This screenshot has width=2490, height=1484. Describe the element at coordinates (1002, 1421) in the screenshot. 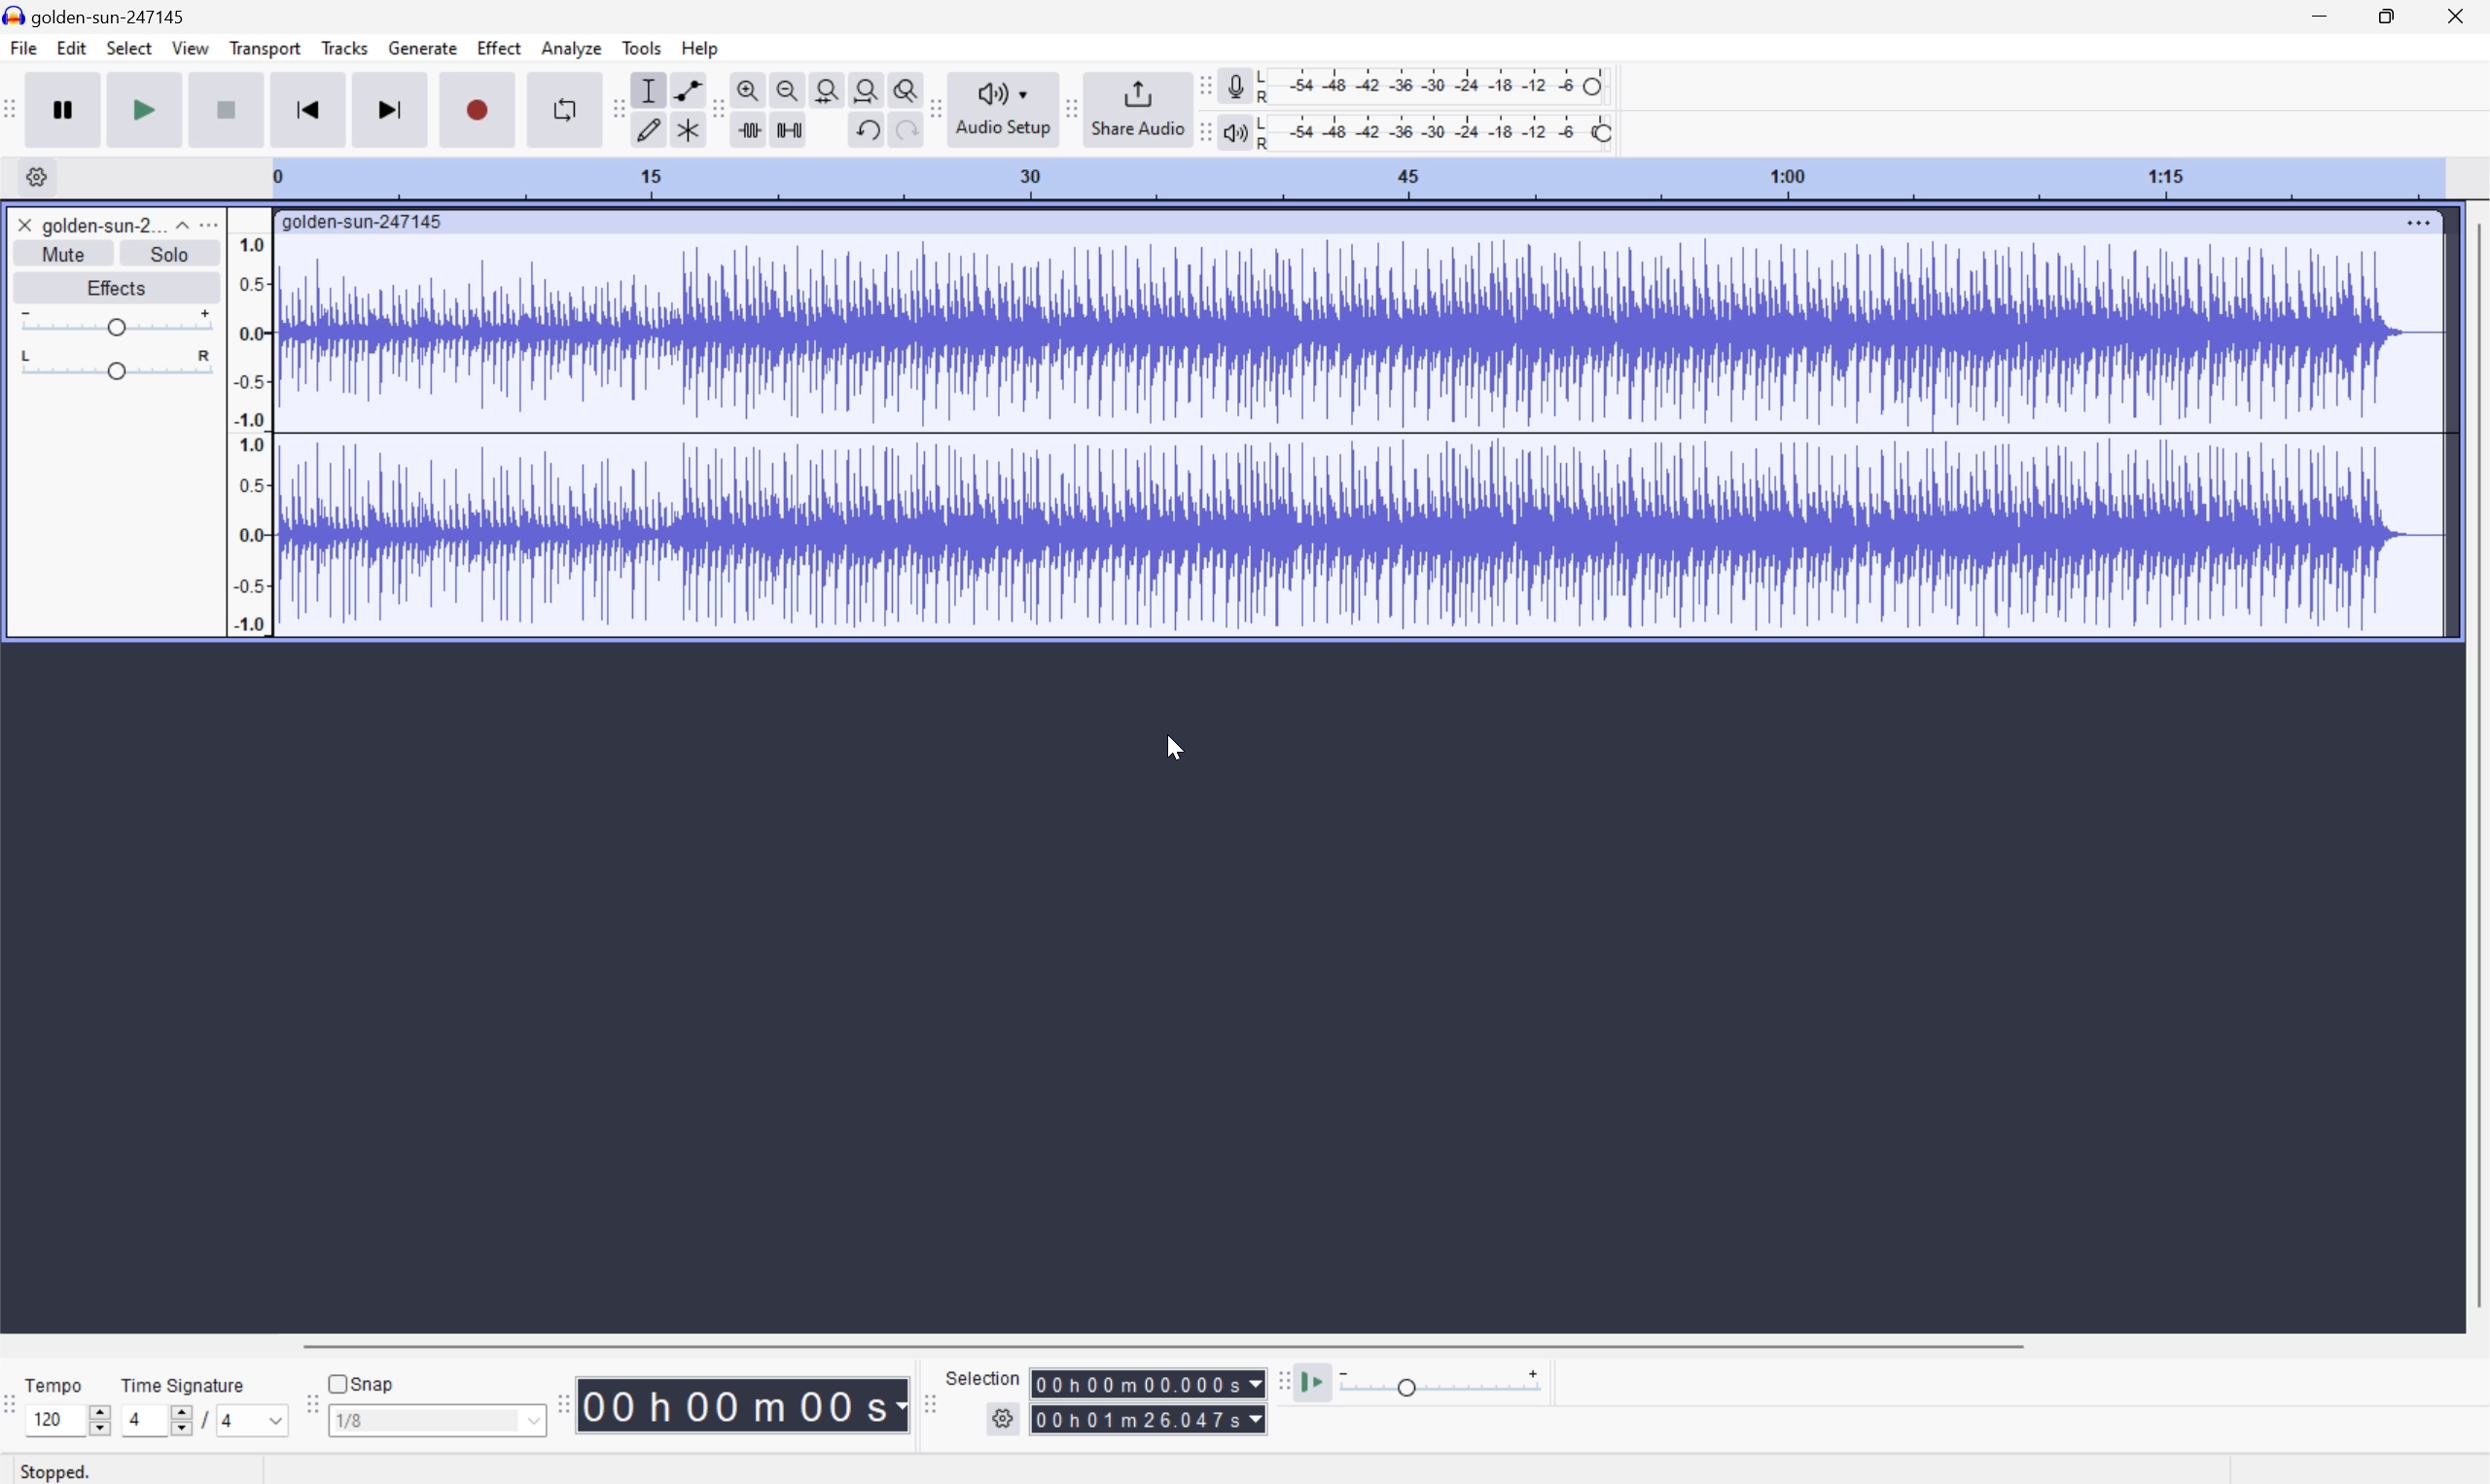

I see `Settings` at that location.